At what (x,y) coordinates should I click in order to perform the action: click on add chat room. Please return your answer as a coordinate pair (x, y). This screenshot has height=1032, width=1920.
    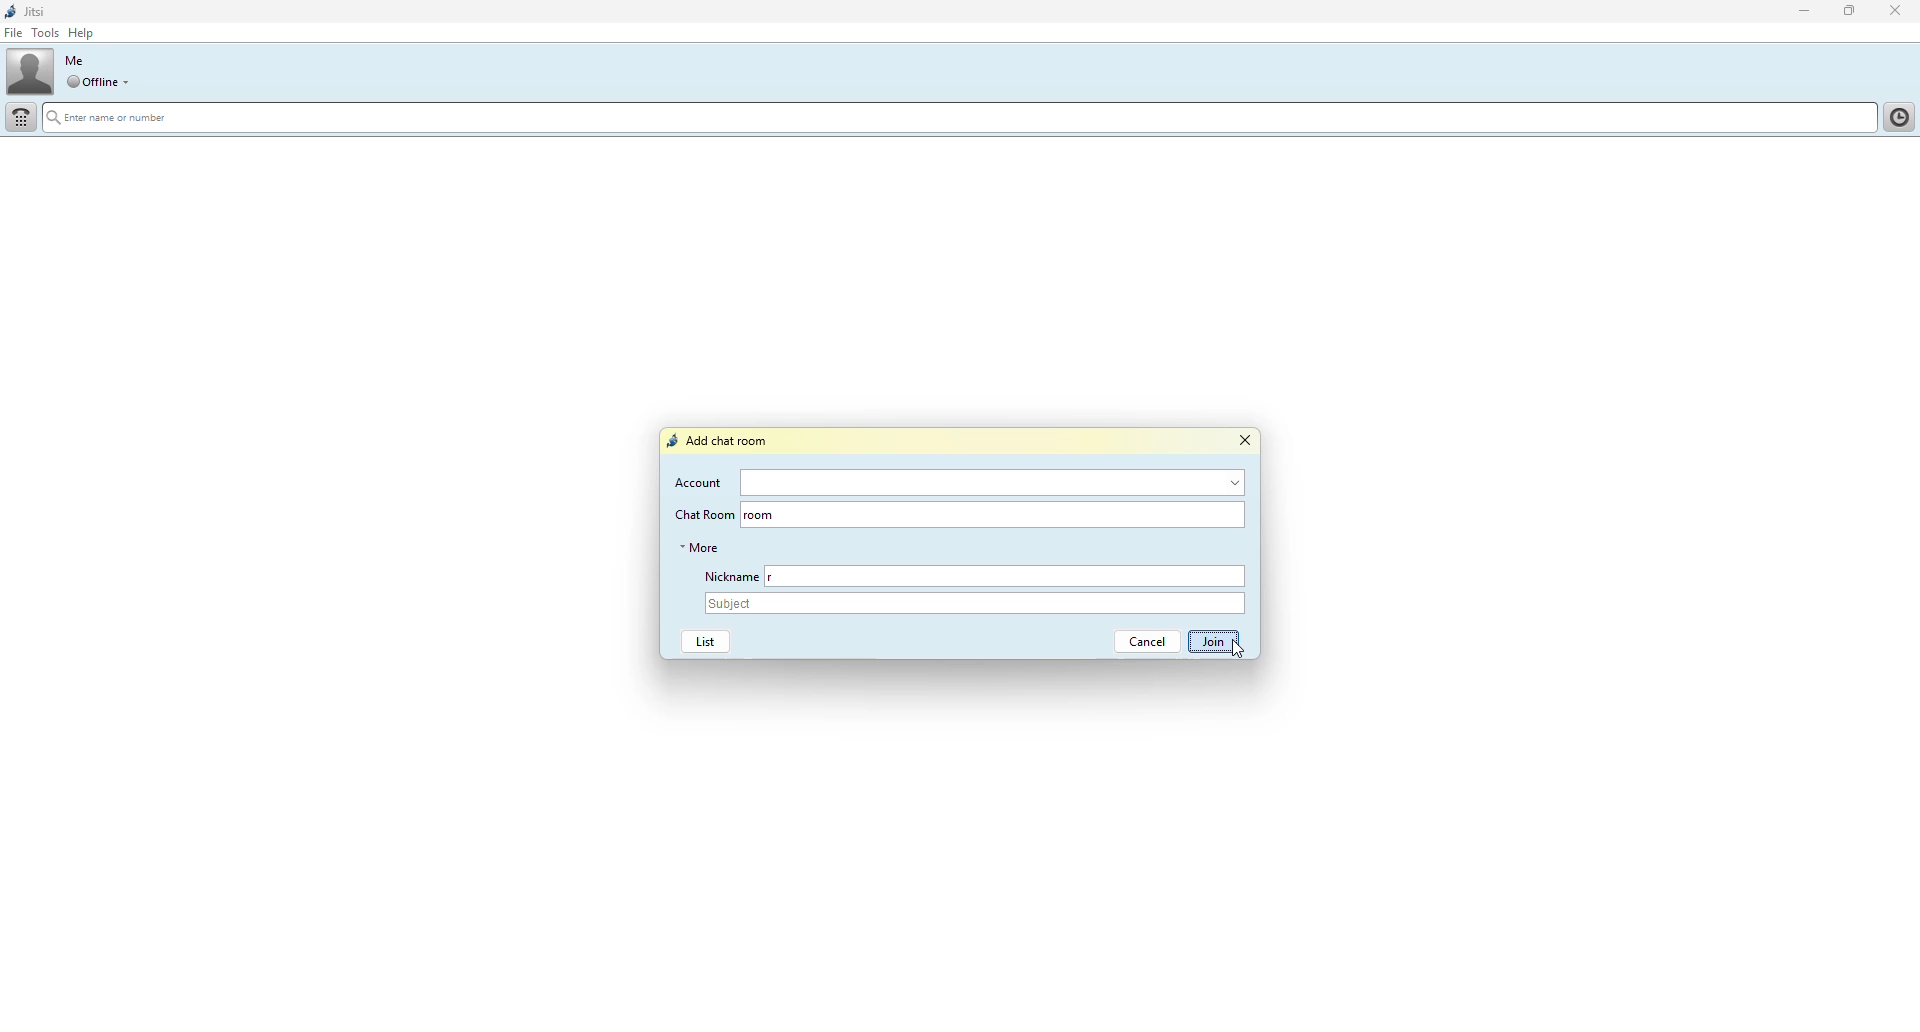
    Looking at the image, I should click on (721, 441).